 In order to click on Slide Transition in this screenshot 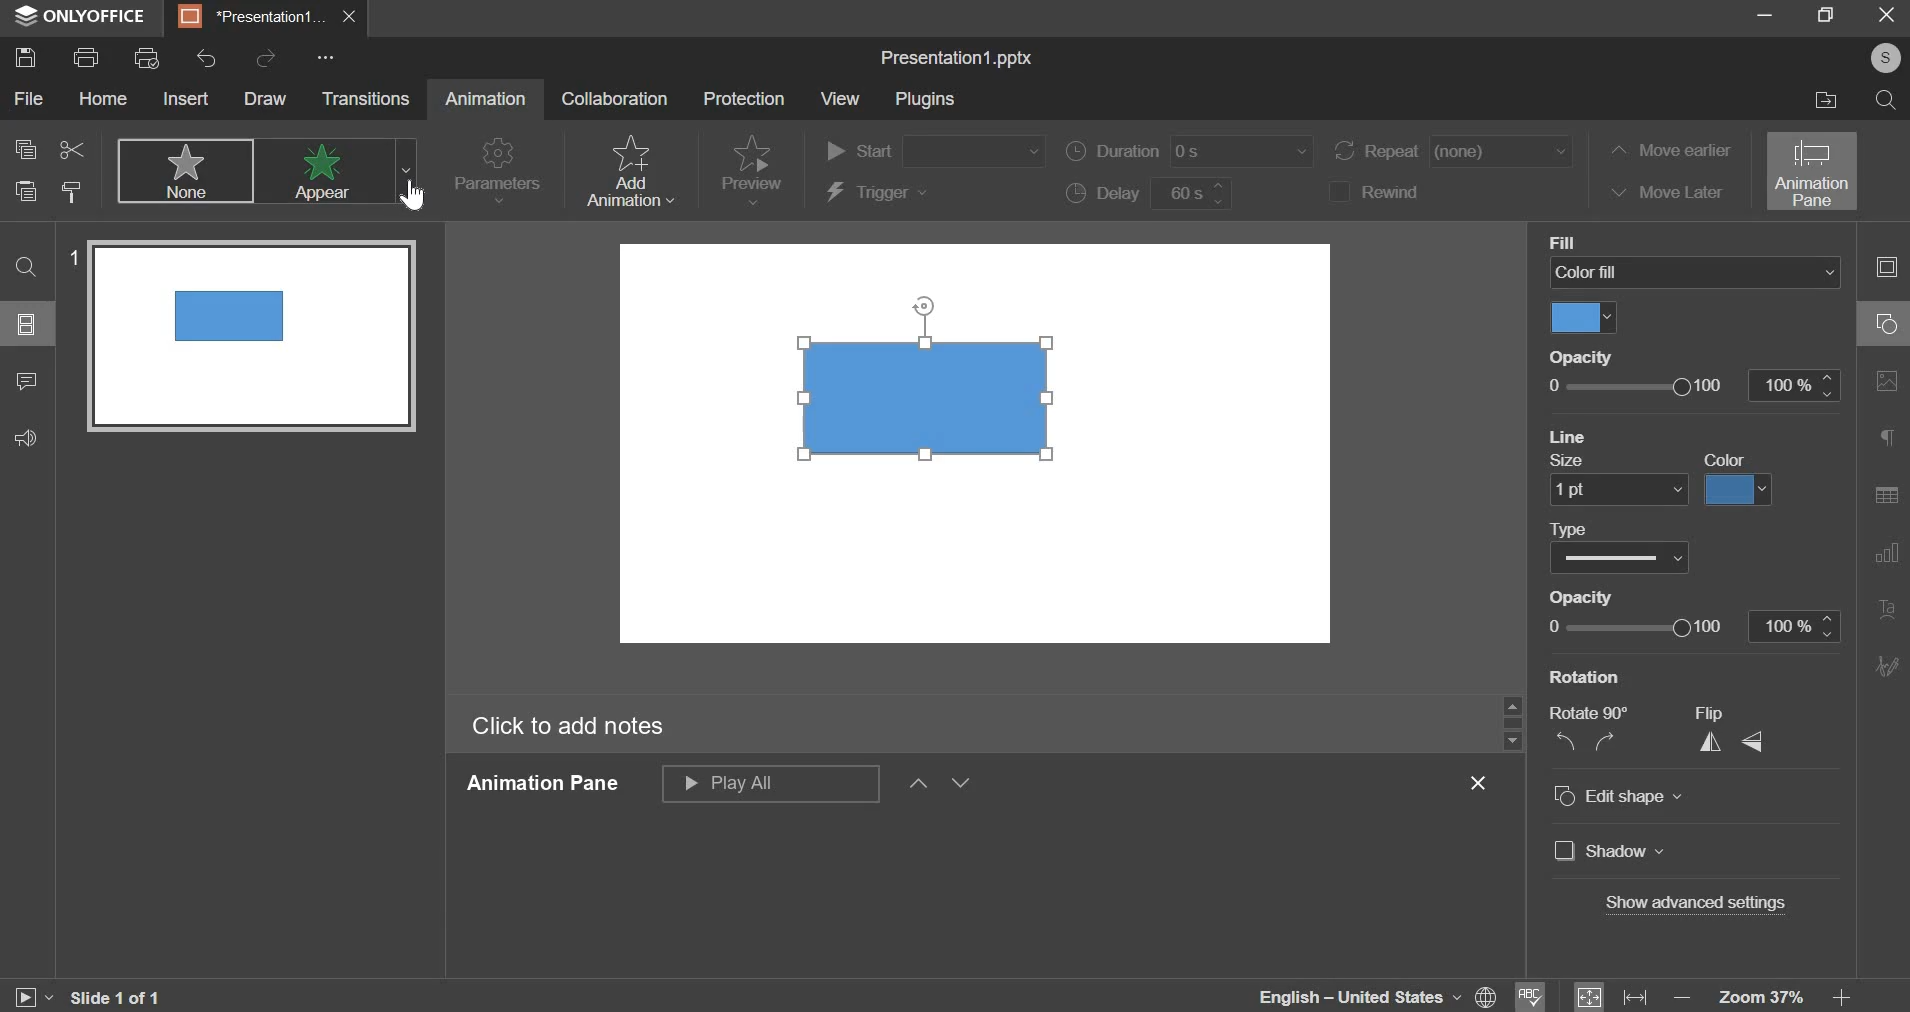, I will do `click(1886, 549)`.